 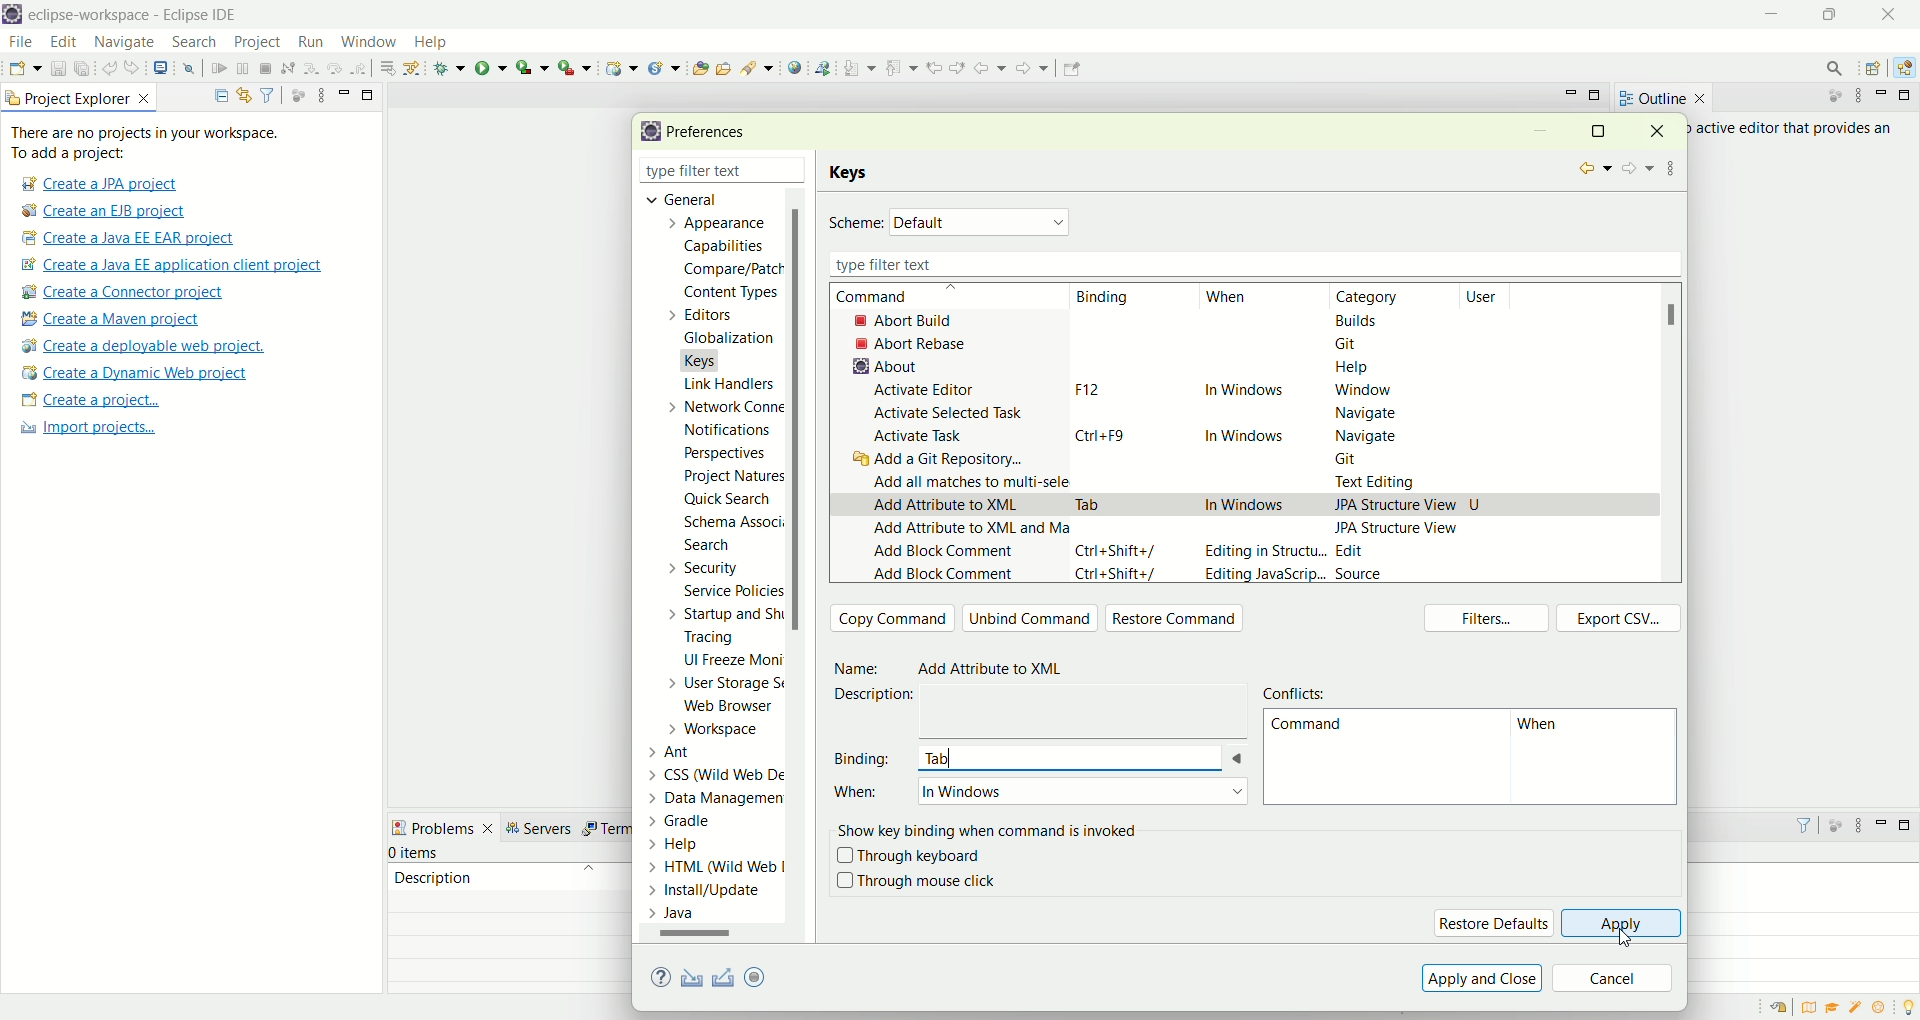 What do you see at coordinates (1828, 68) in the screenshot?
I see `search` at bounding box center [1828, 68].